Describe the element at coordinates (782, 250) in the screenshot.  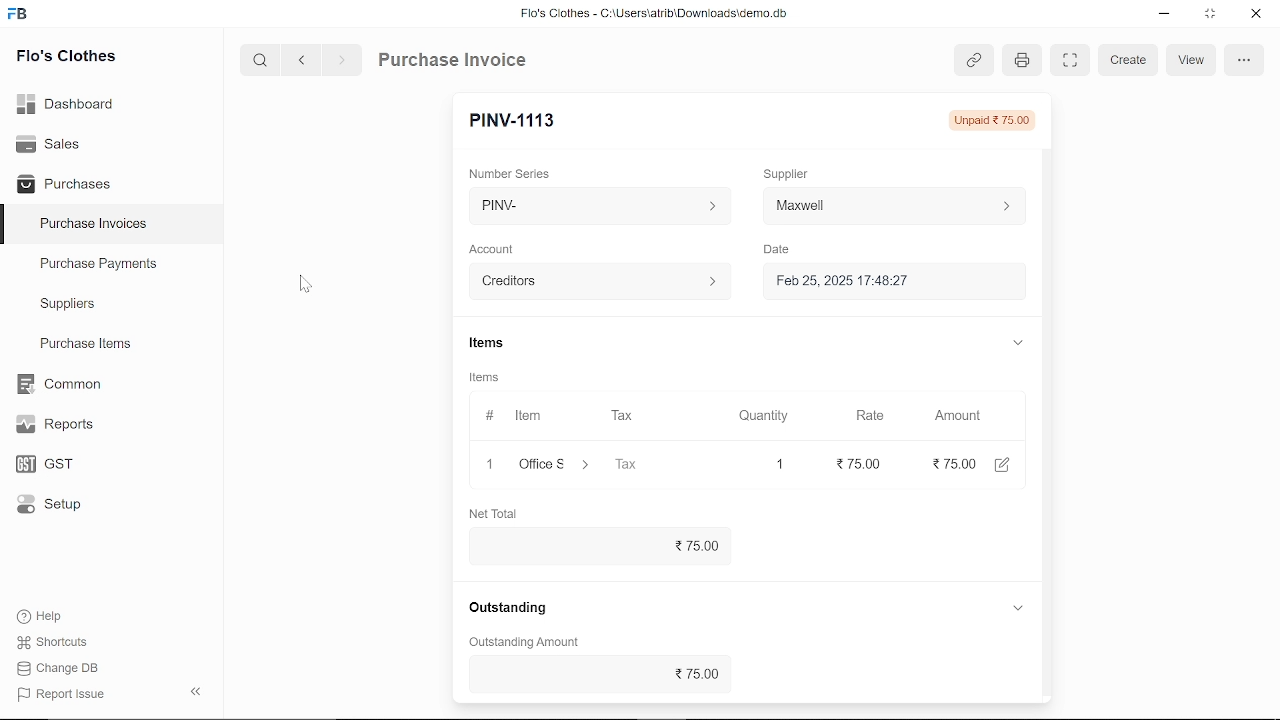
I see `Date` at that location.